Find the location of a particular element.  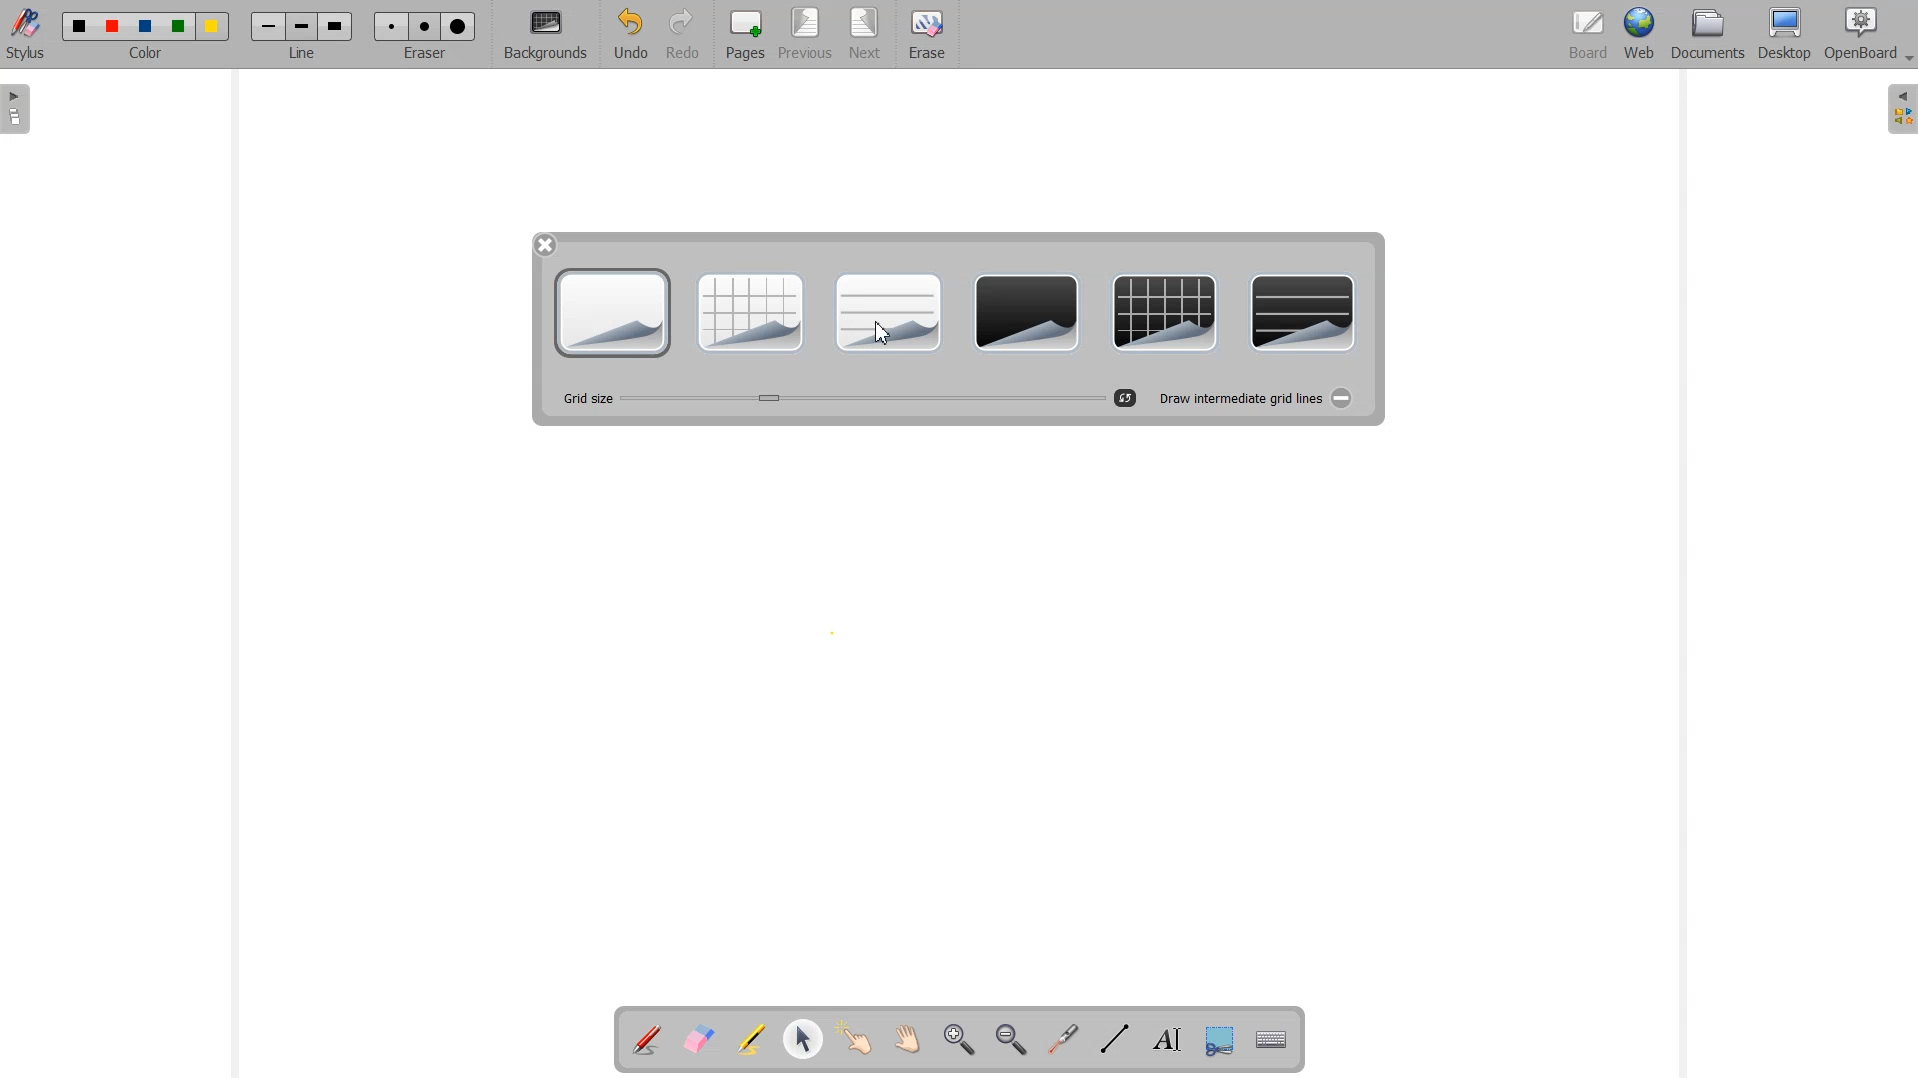

Annotate Document is located at coordinates (647, 1040).